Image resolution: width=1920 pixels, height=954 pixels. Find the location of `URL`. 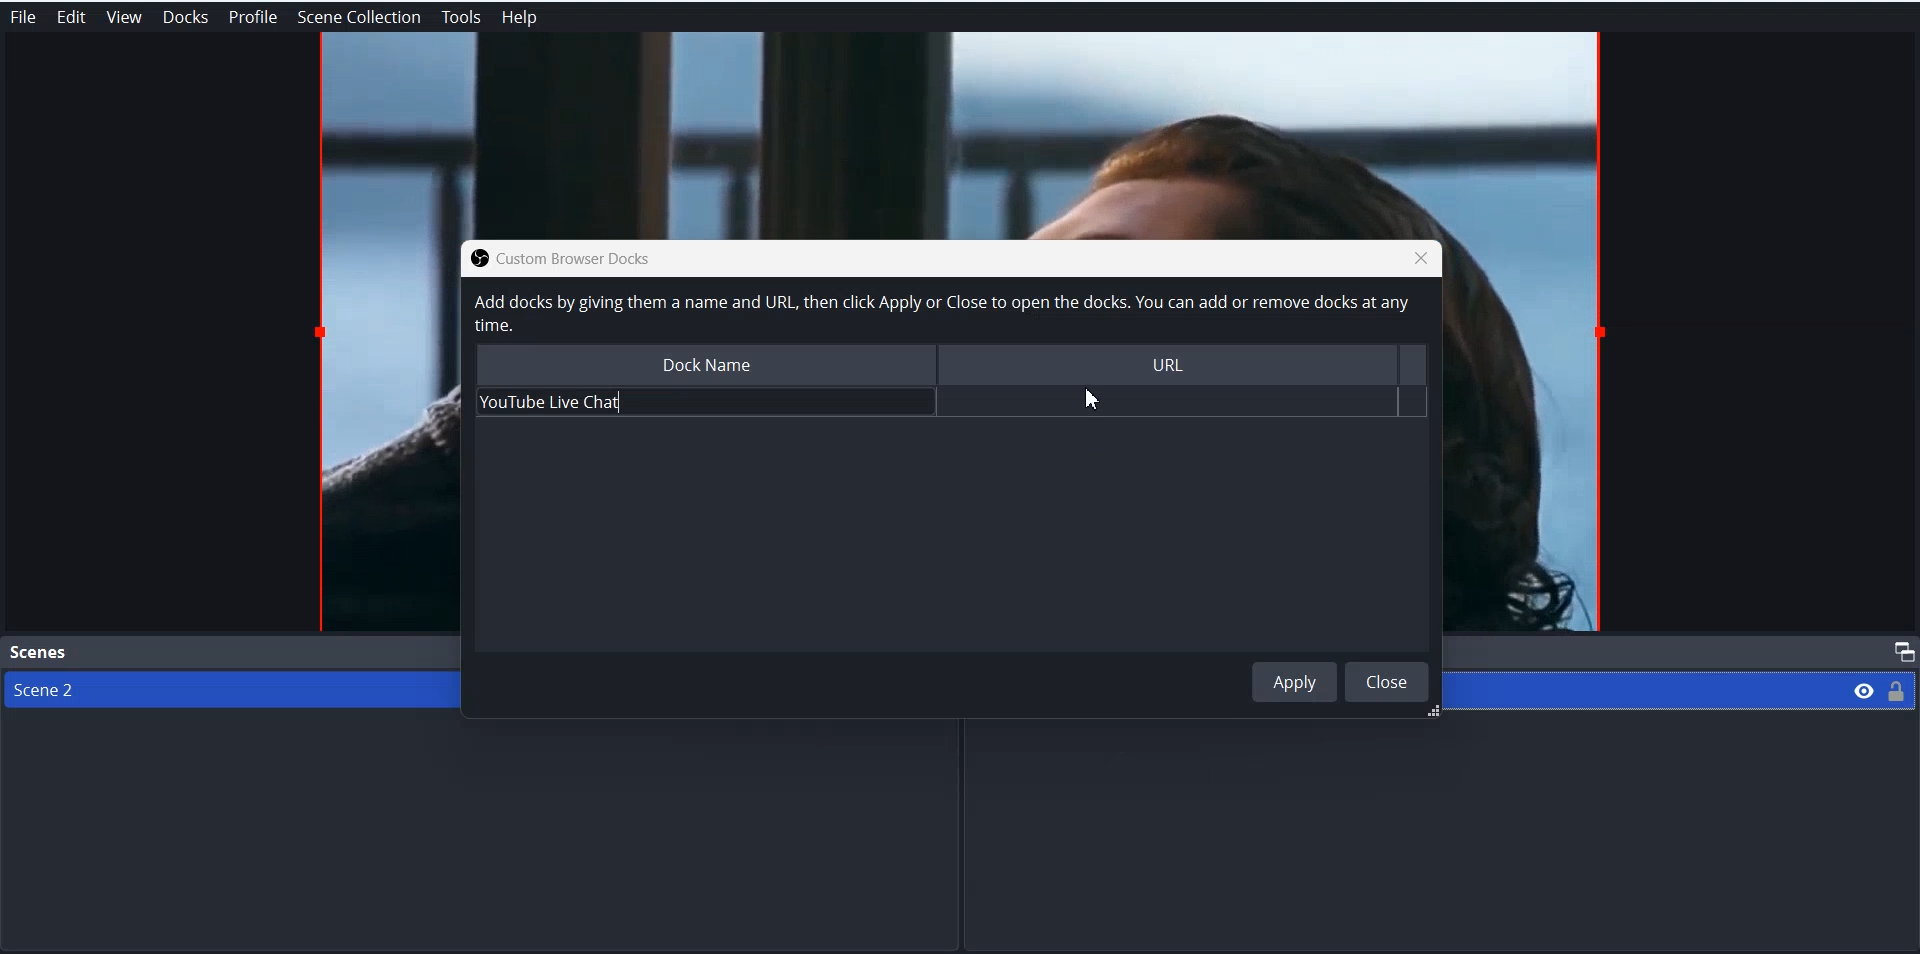

URL is located at coordinates (1178, 367).